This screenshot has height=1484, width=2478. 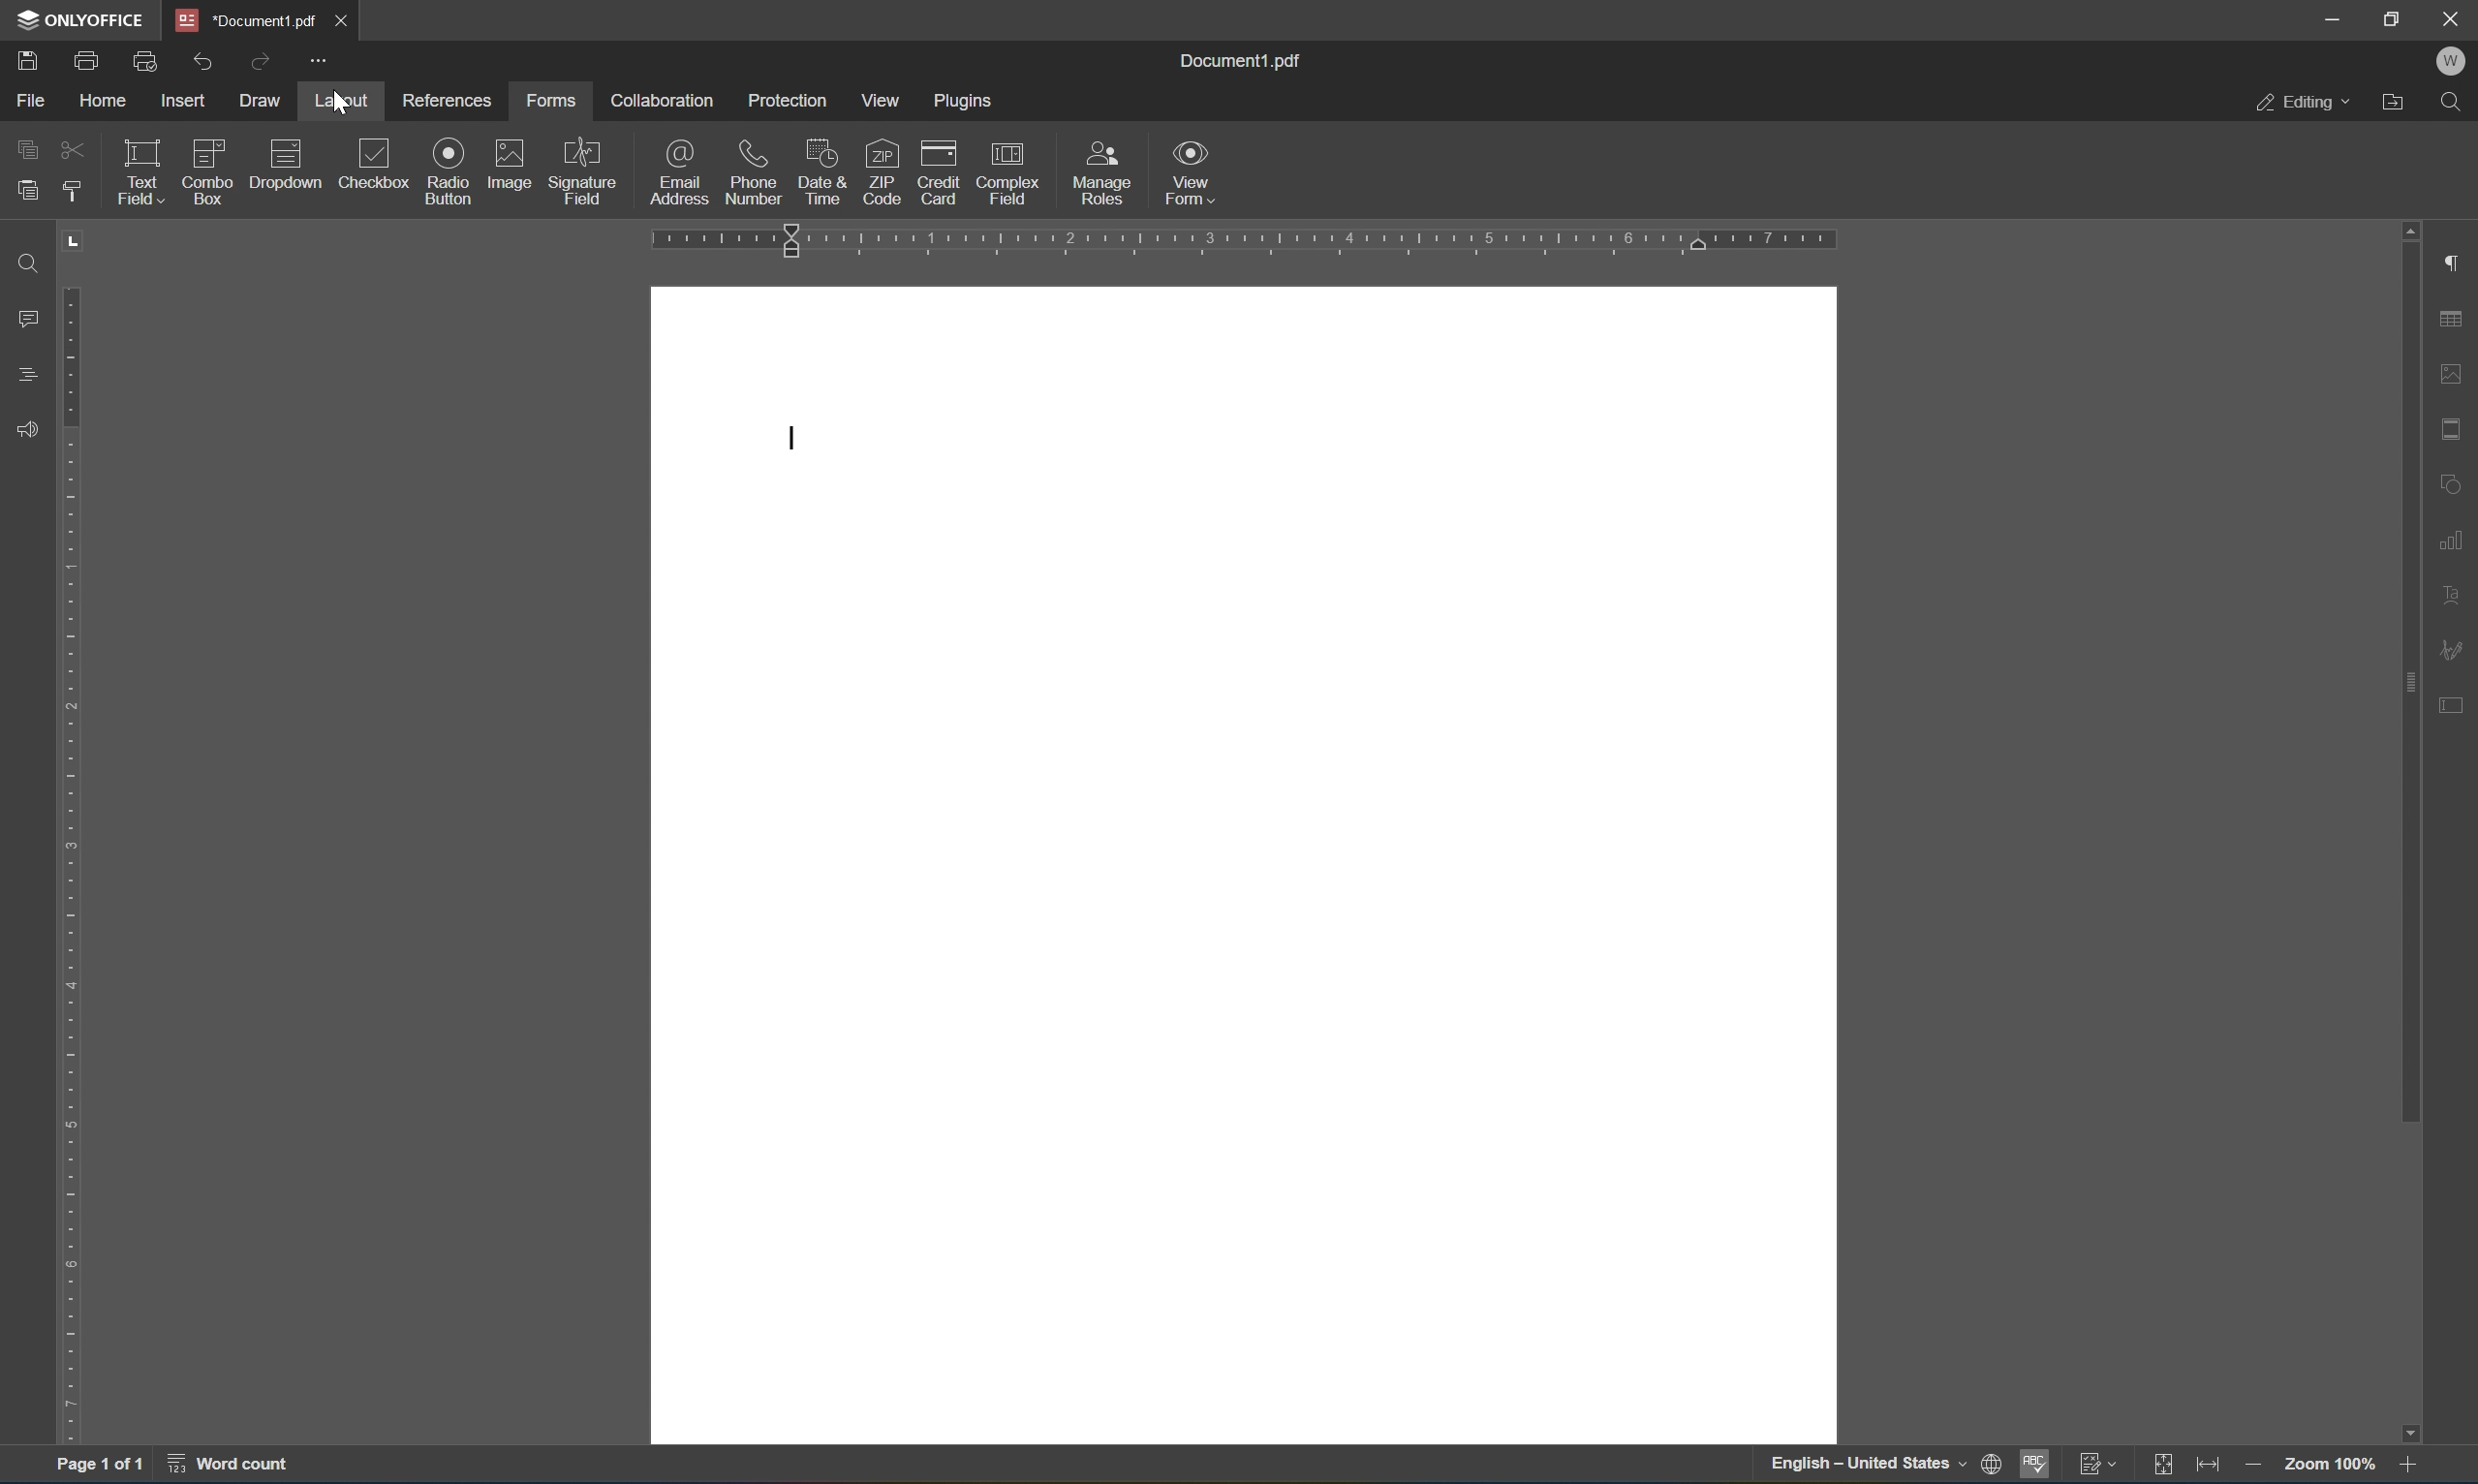 I want to click on W, so click(x=2450, y=60).